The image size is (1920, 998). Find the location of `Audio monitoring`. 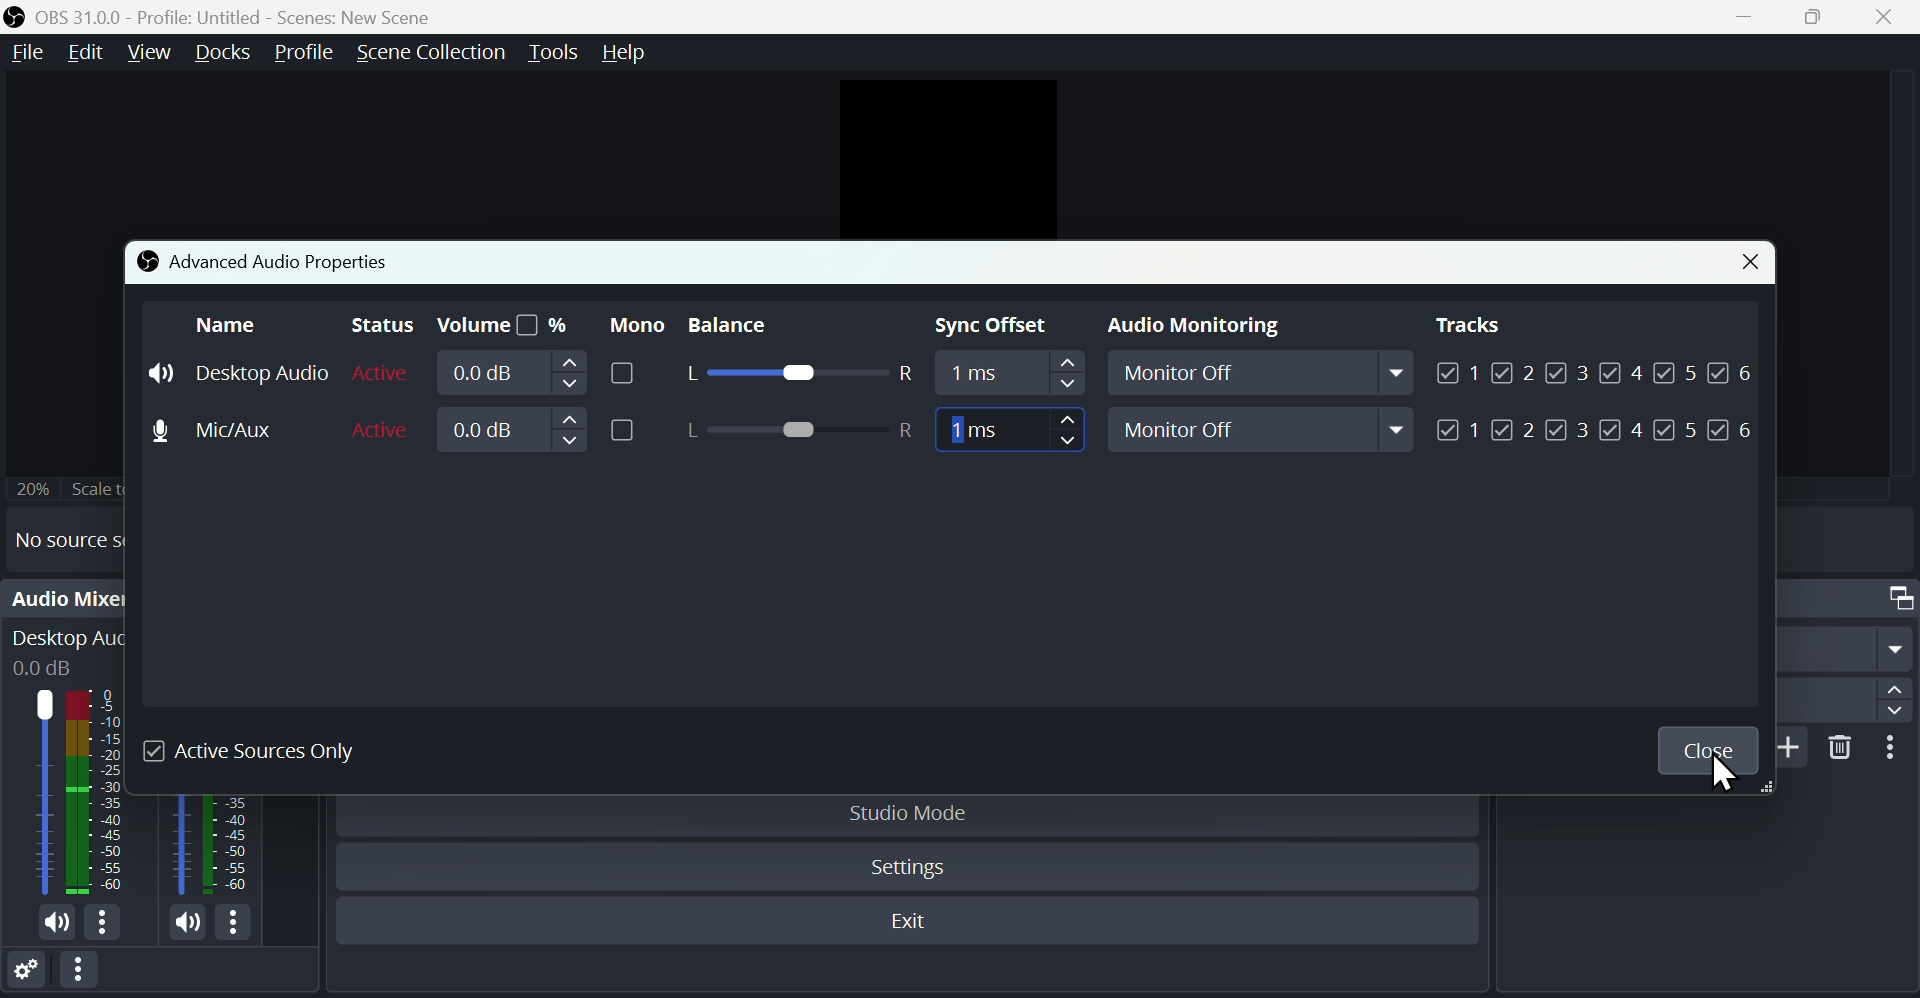

Audio monitoring is located at coordinates (1186, 328).